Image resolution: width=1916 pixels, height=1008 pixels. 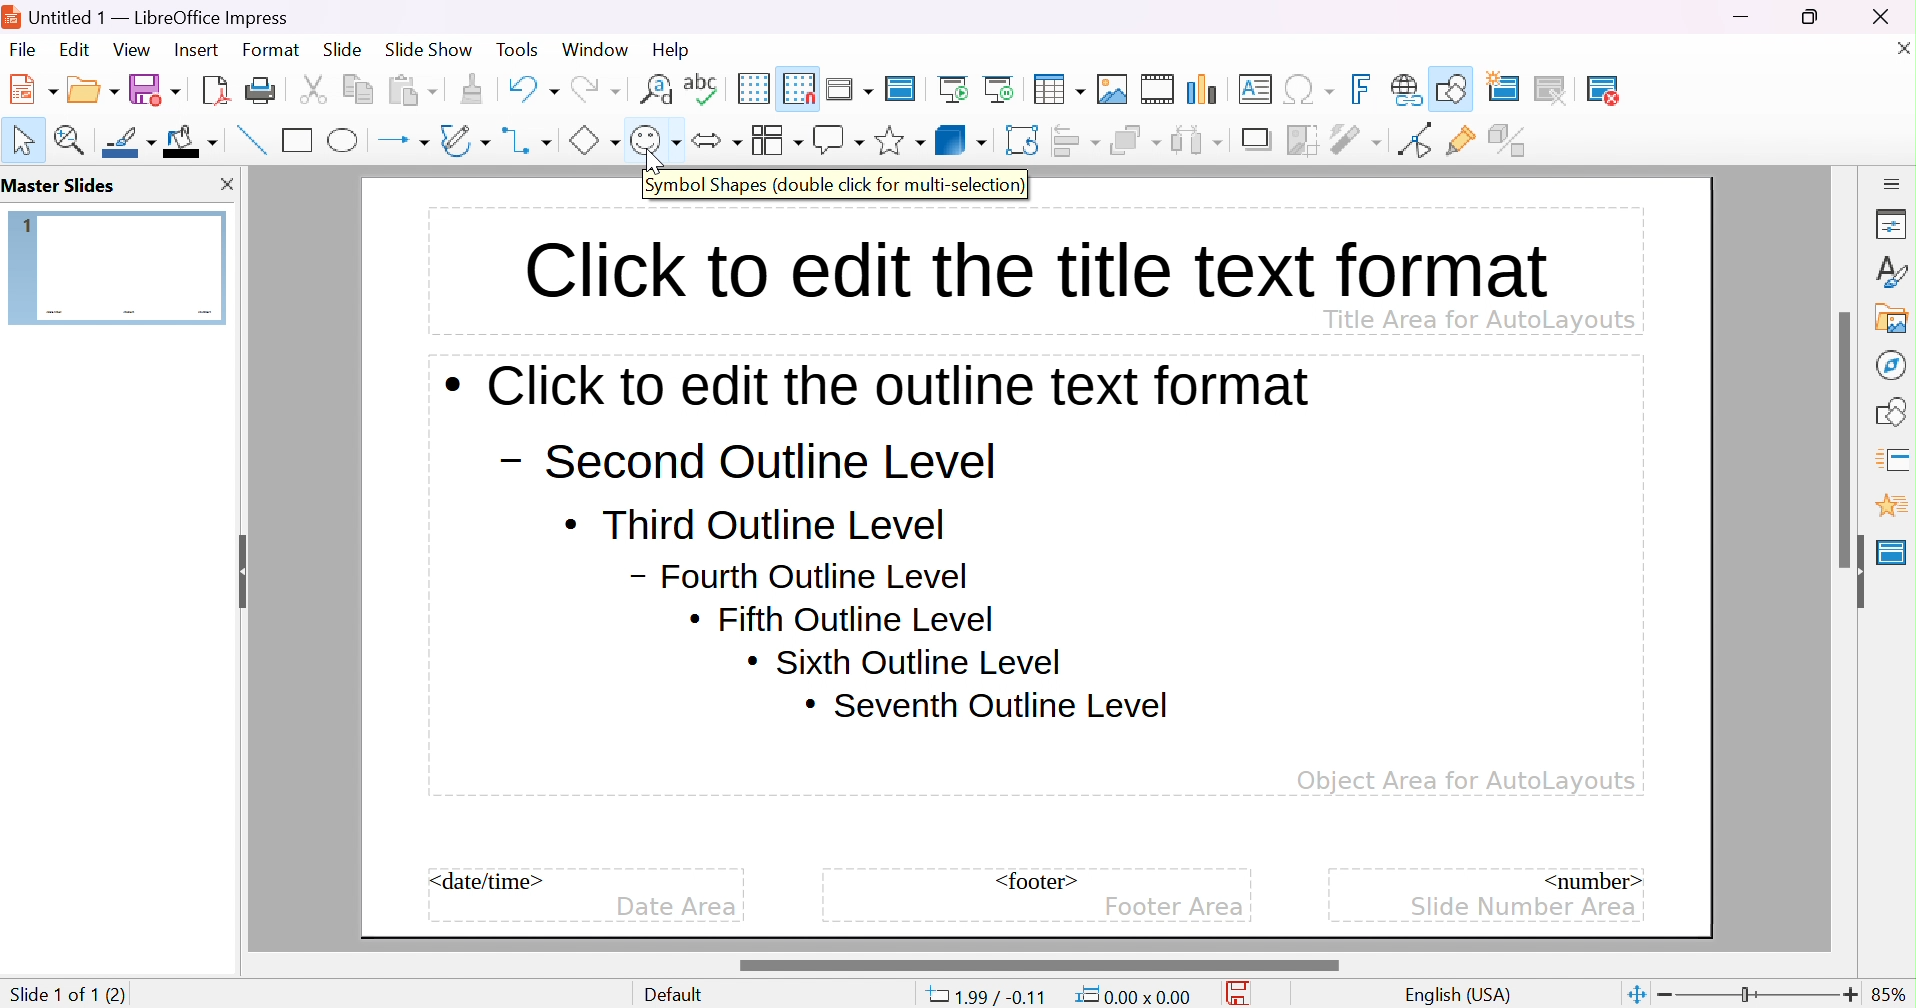 What do you see at coordinates (1156, 89) in the screenshot?
I see `insert audio or video` at bounding box center [1156, 89].